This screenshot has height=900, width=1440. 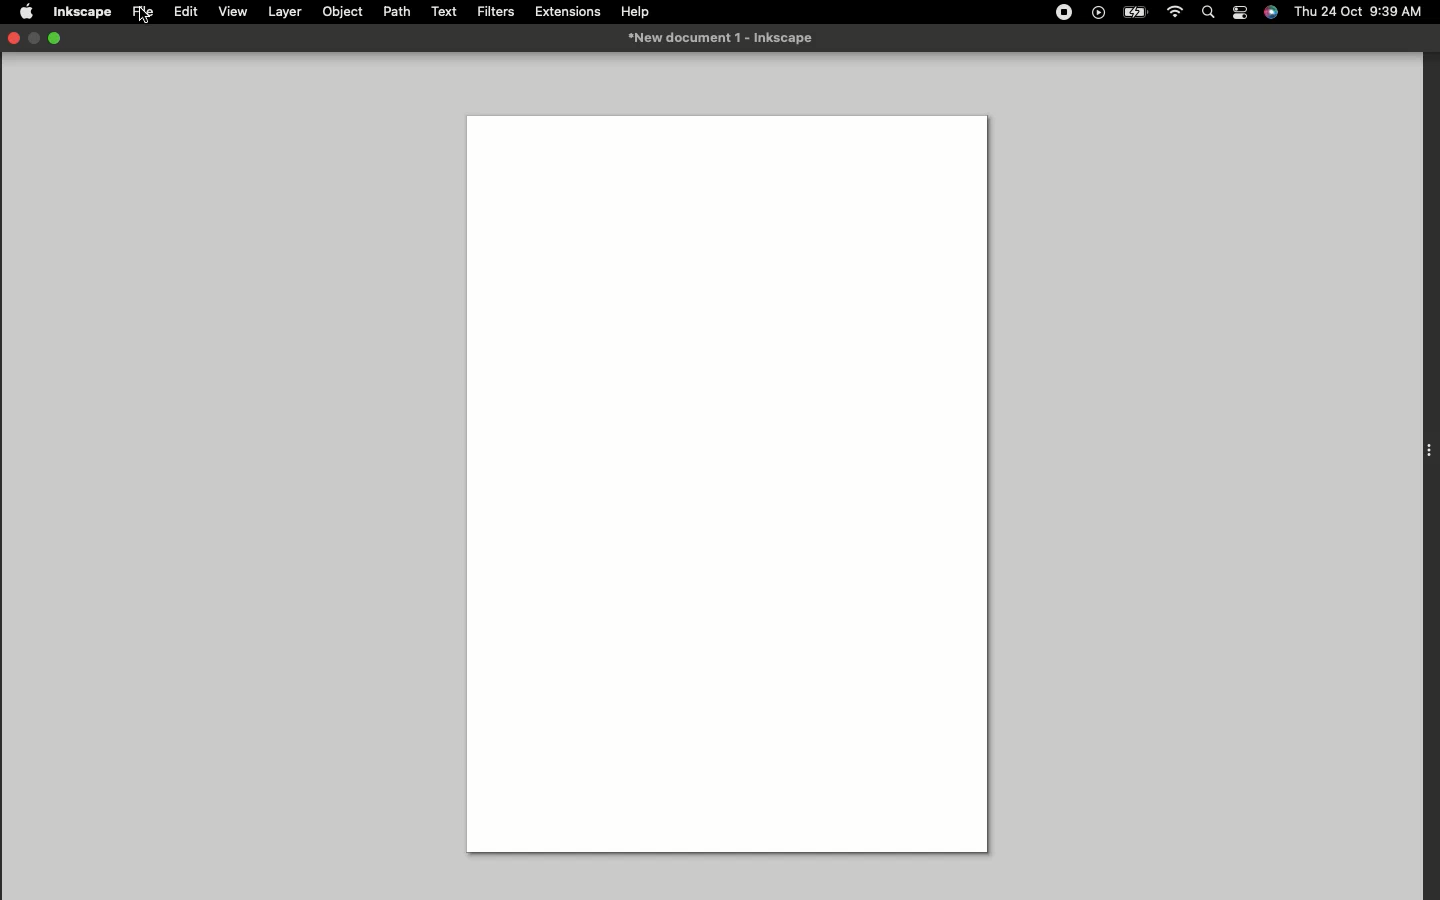 What do you see at coordinates (1431, 453) in the screenshot?
I see `Extension` at bounding box center [1431, 453].